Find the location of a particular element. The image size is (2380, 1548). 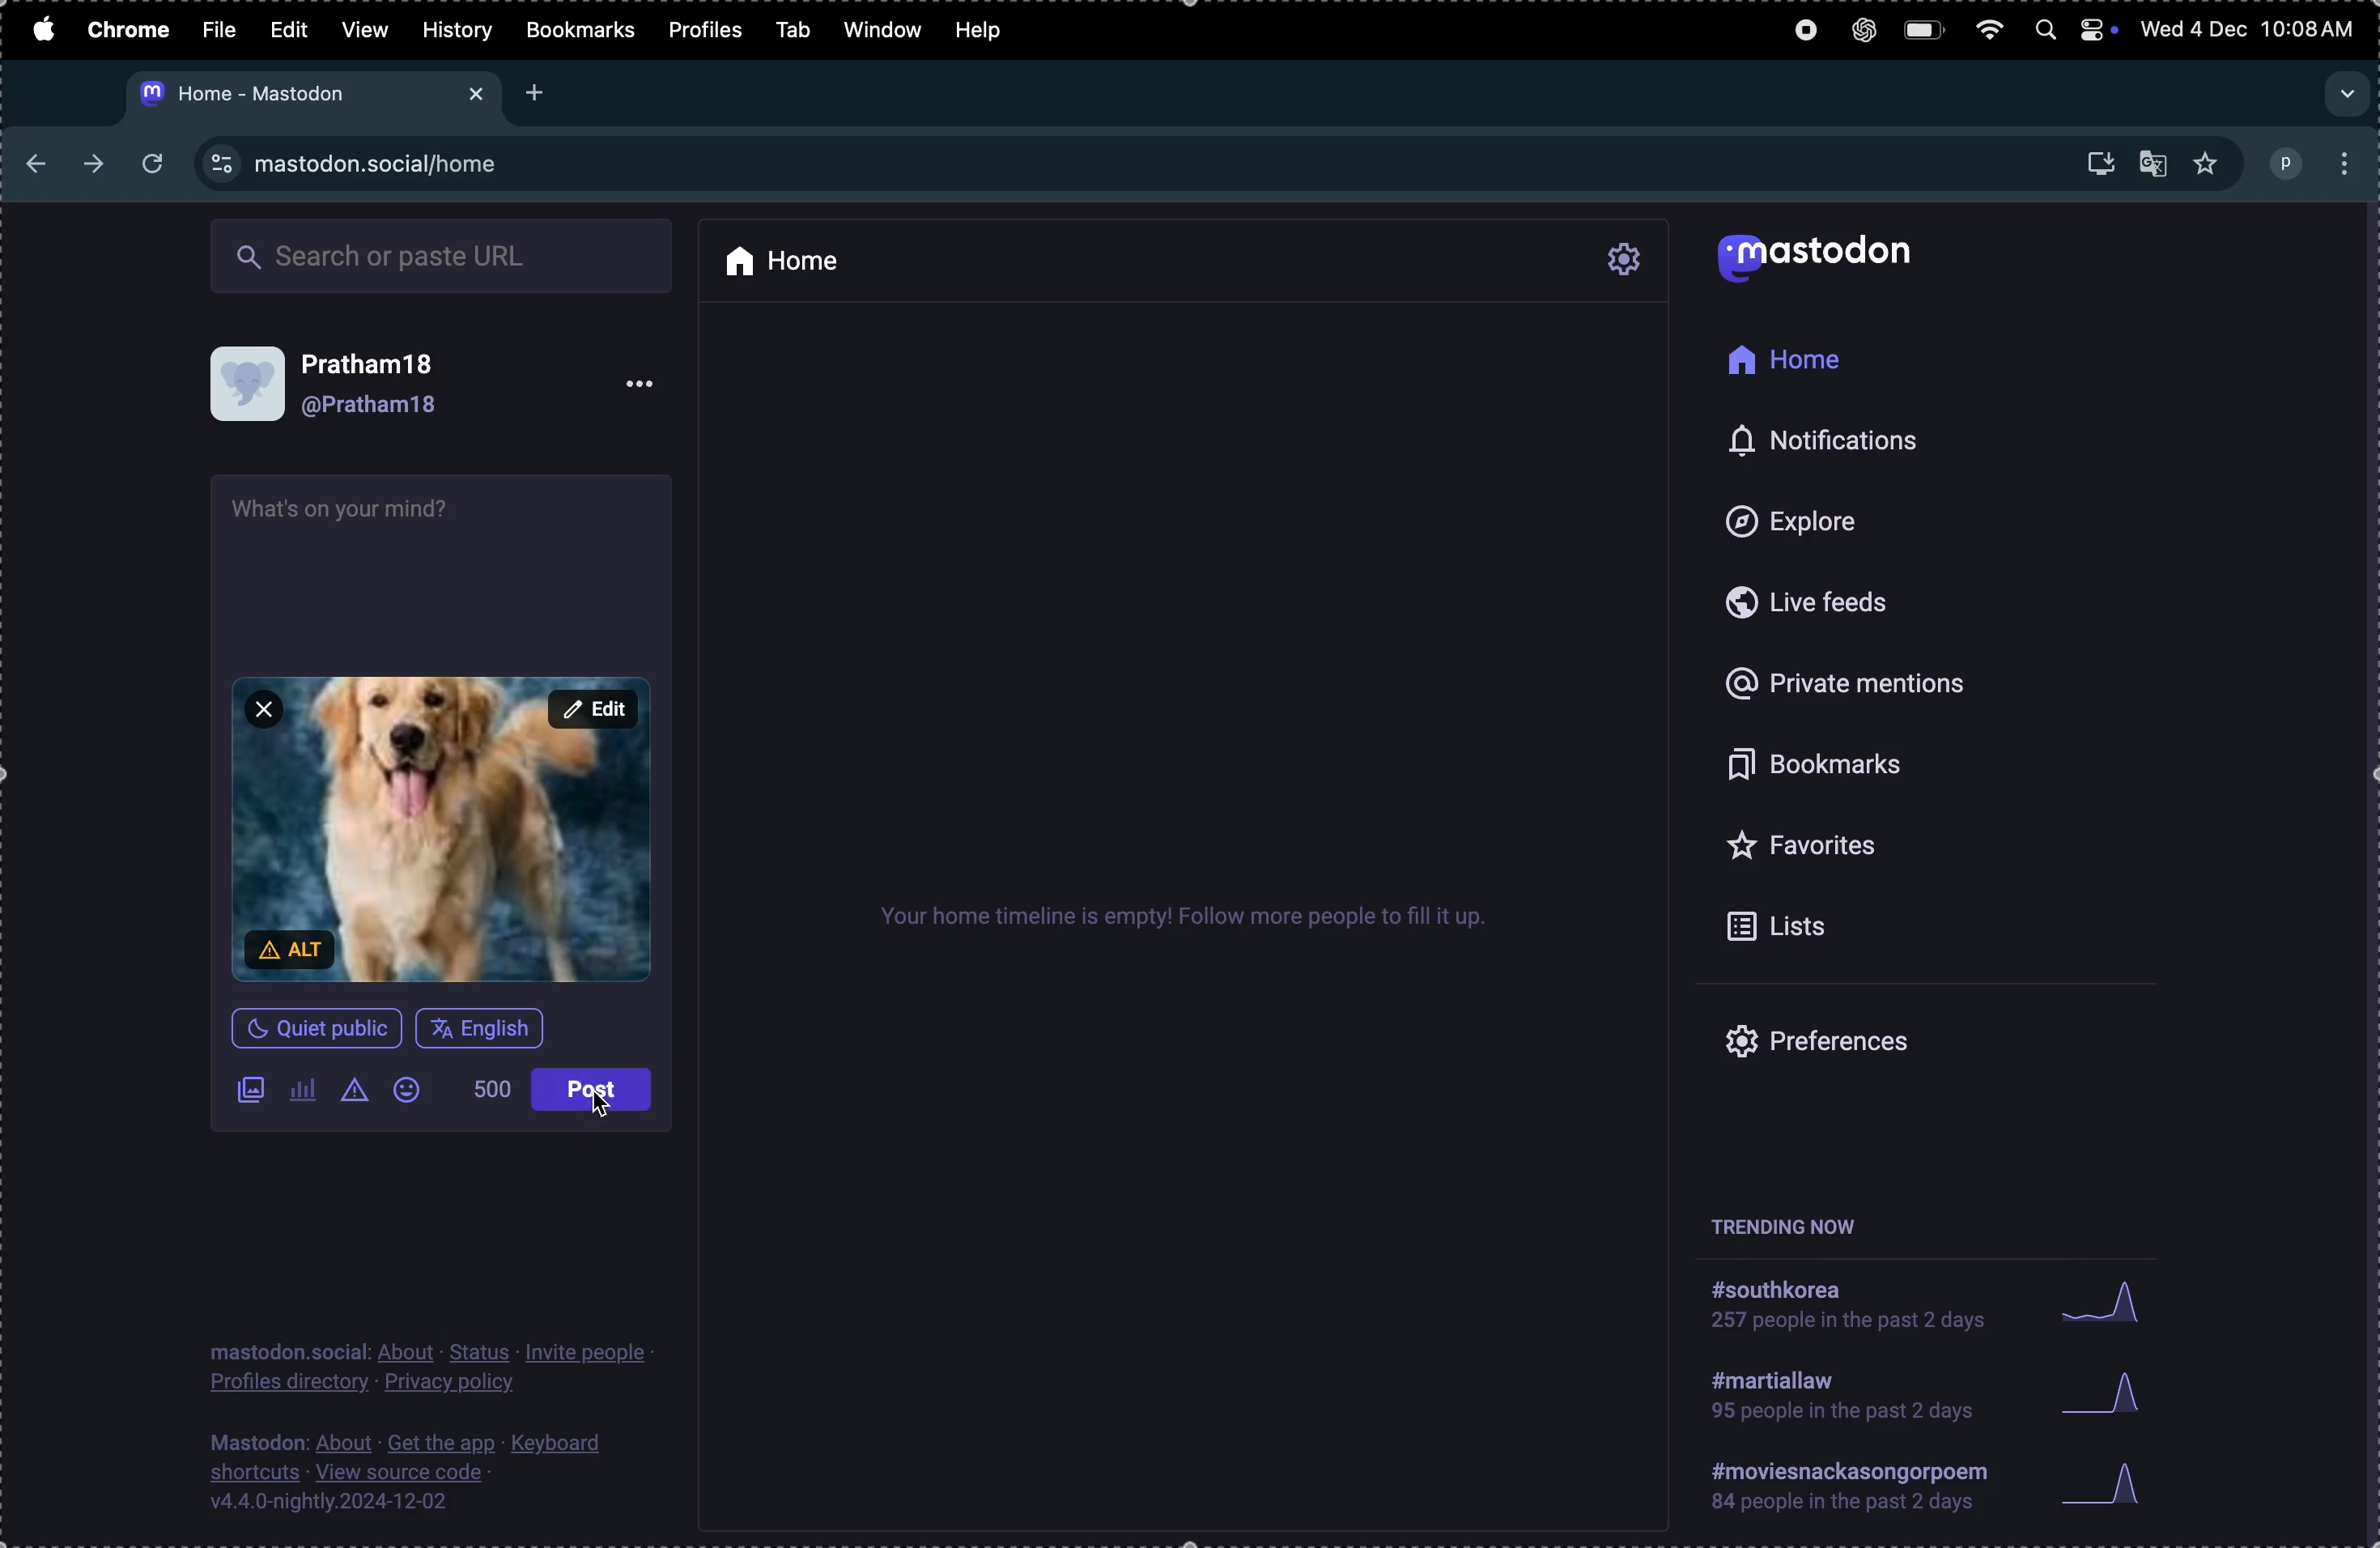

profiles is located at coordinates (704, 31).